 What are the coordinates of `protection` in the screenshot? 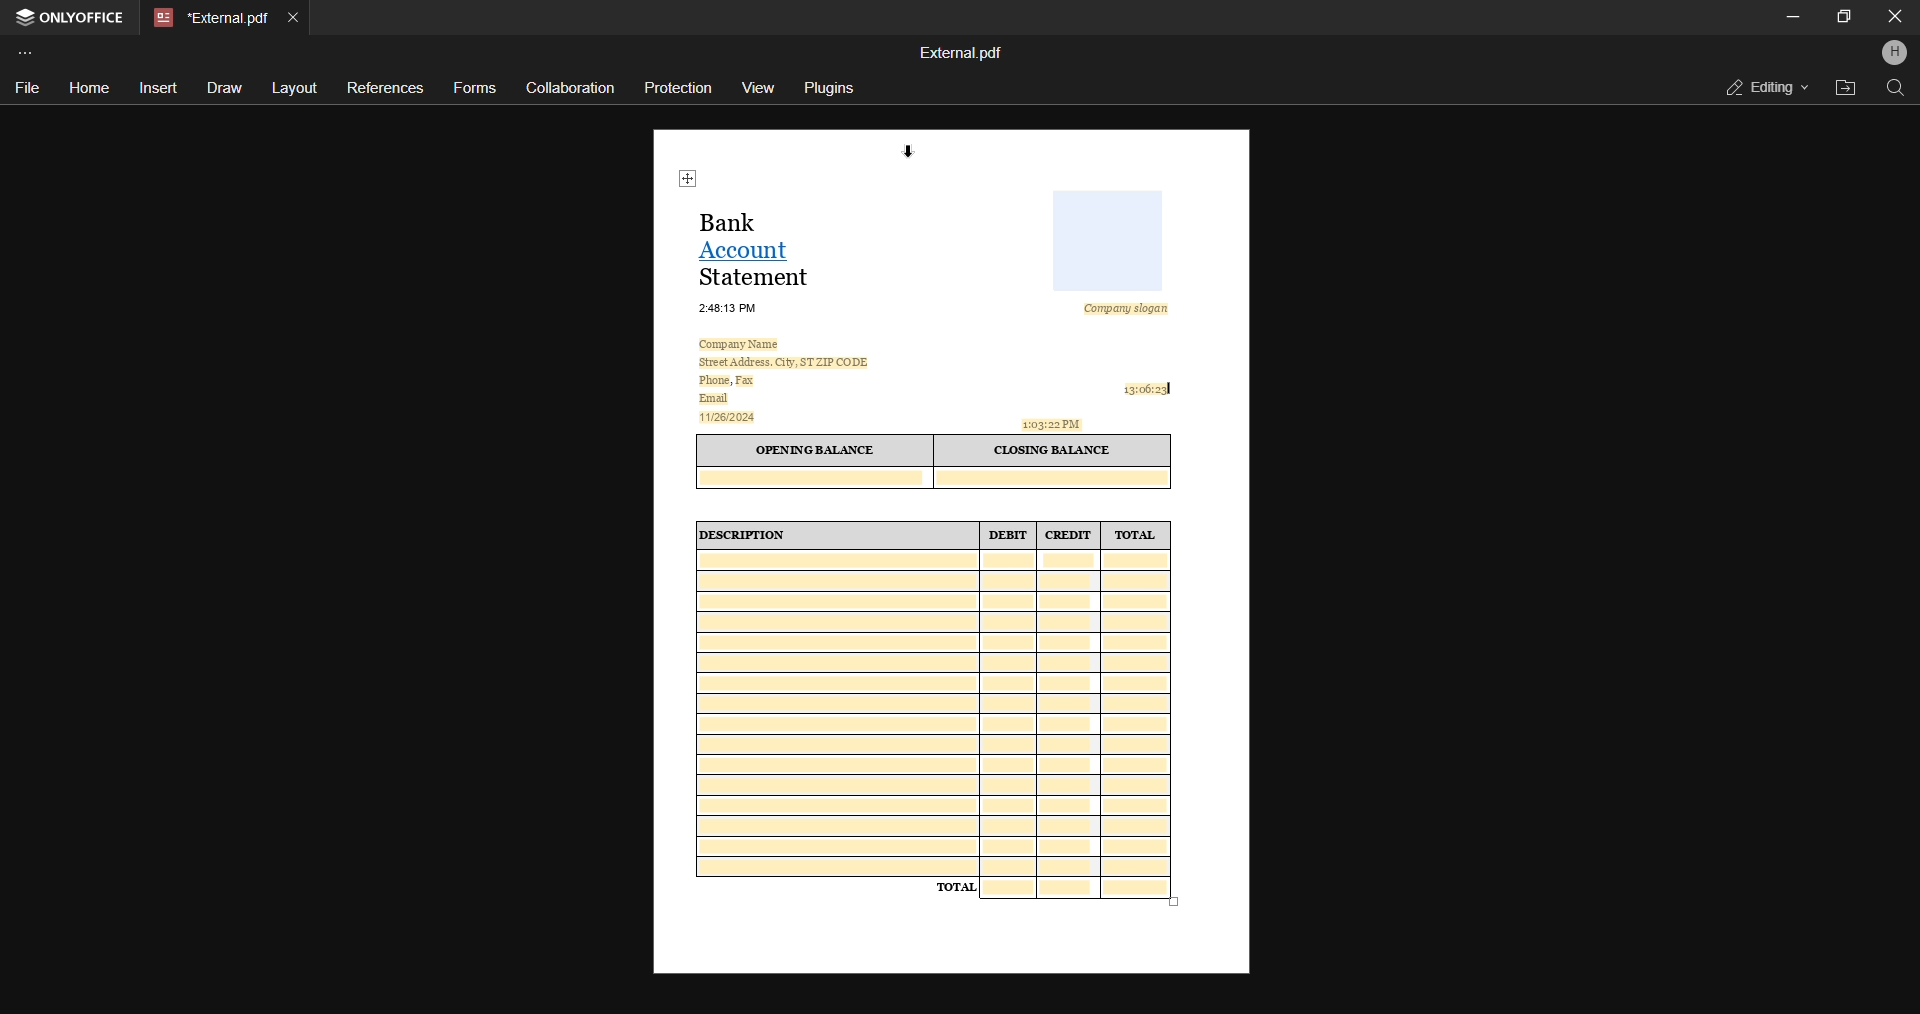 It's located at (681, 87).